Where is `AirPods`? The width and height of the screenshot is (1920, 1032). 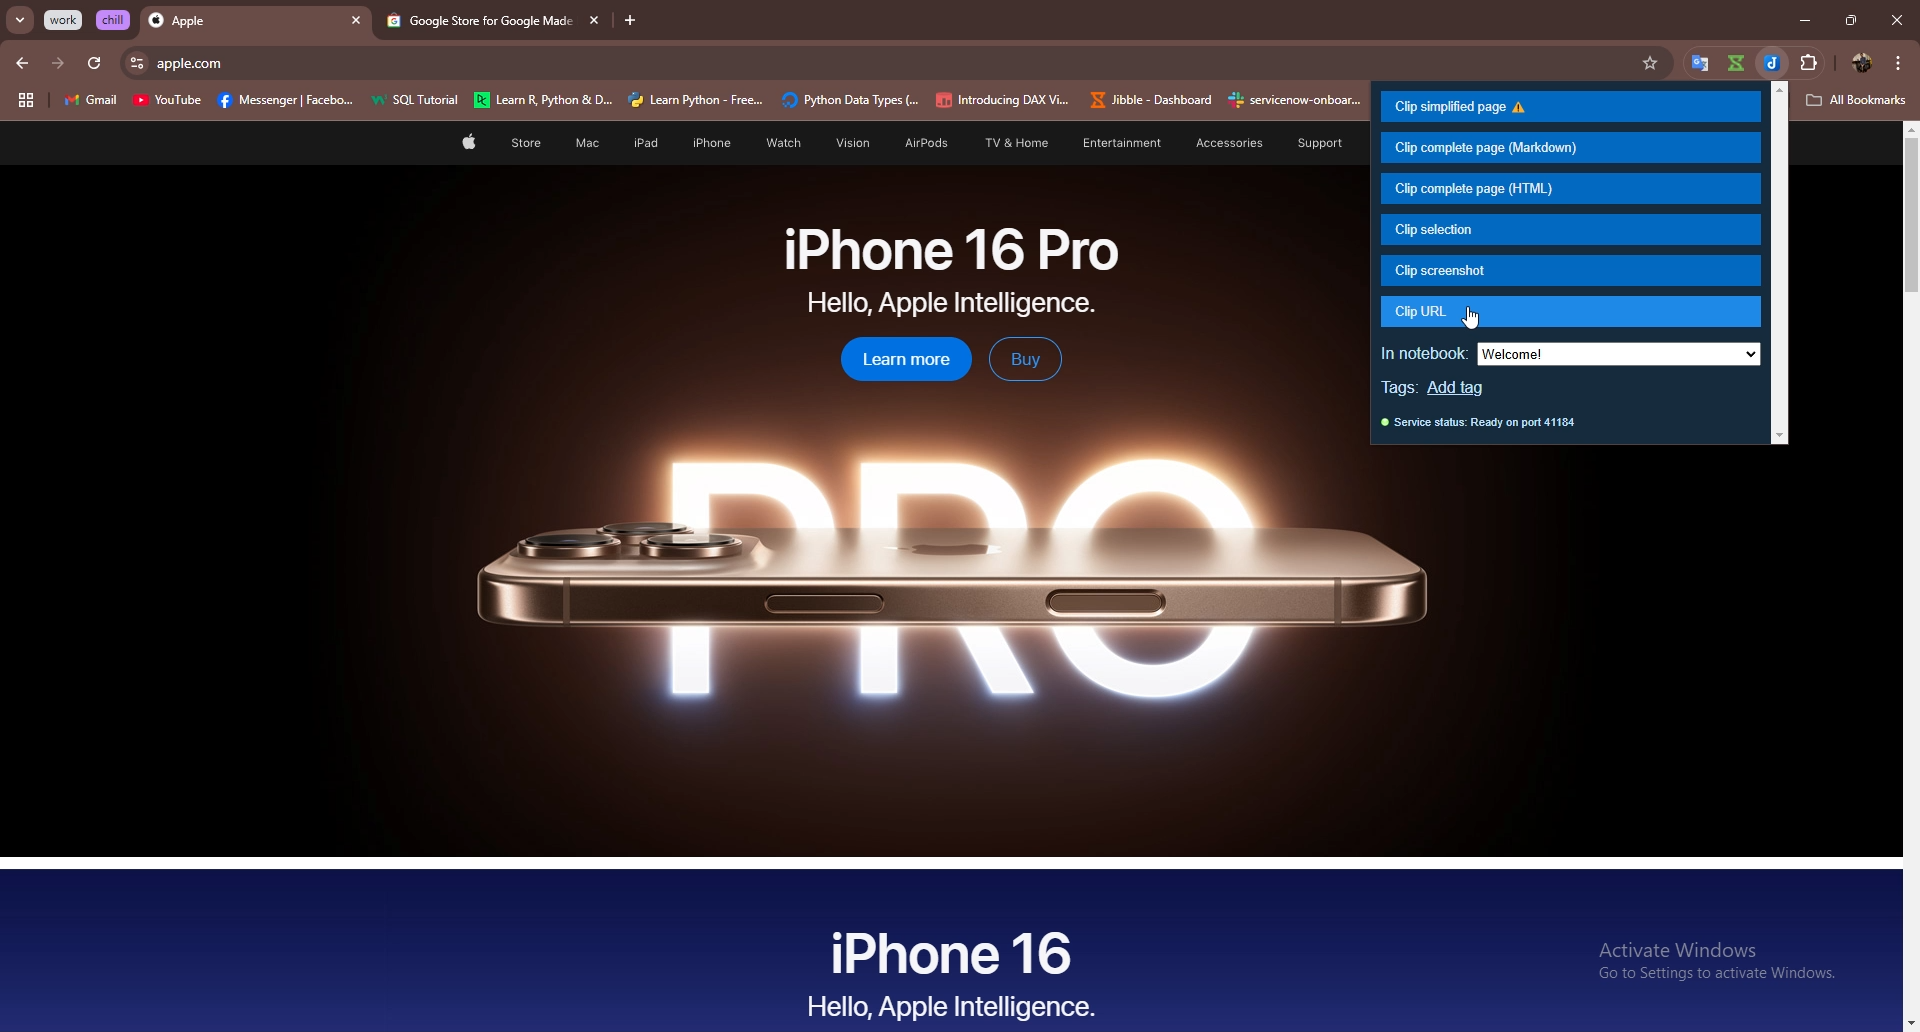 AirPods is located at coordinates (919, 145).